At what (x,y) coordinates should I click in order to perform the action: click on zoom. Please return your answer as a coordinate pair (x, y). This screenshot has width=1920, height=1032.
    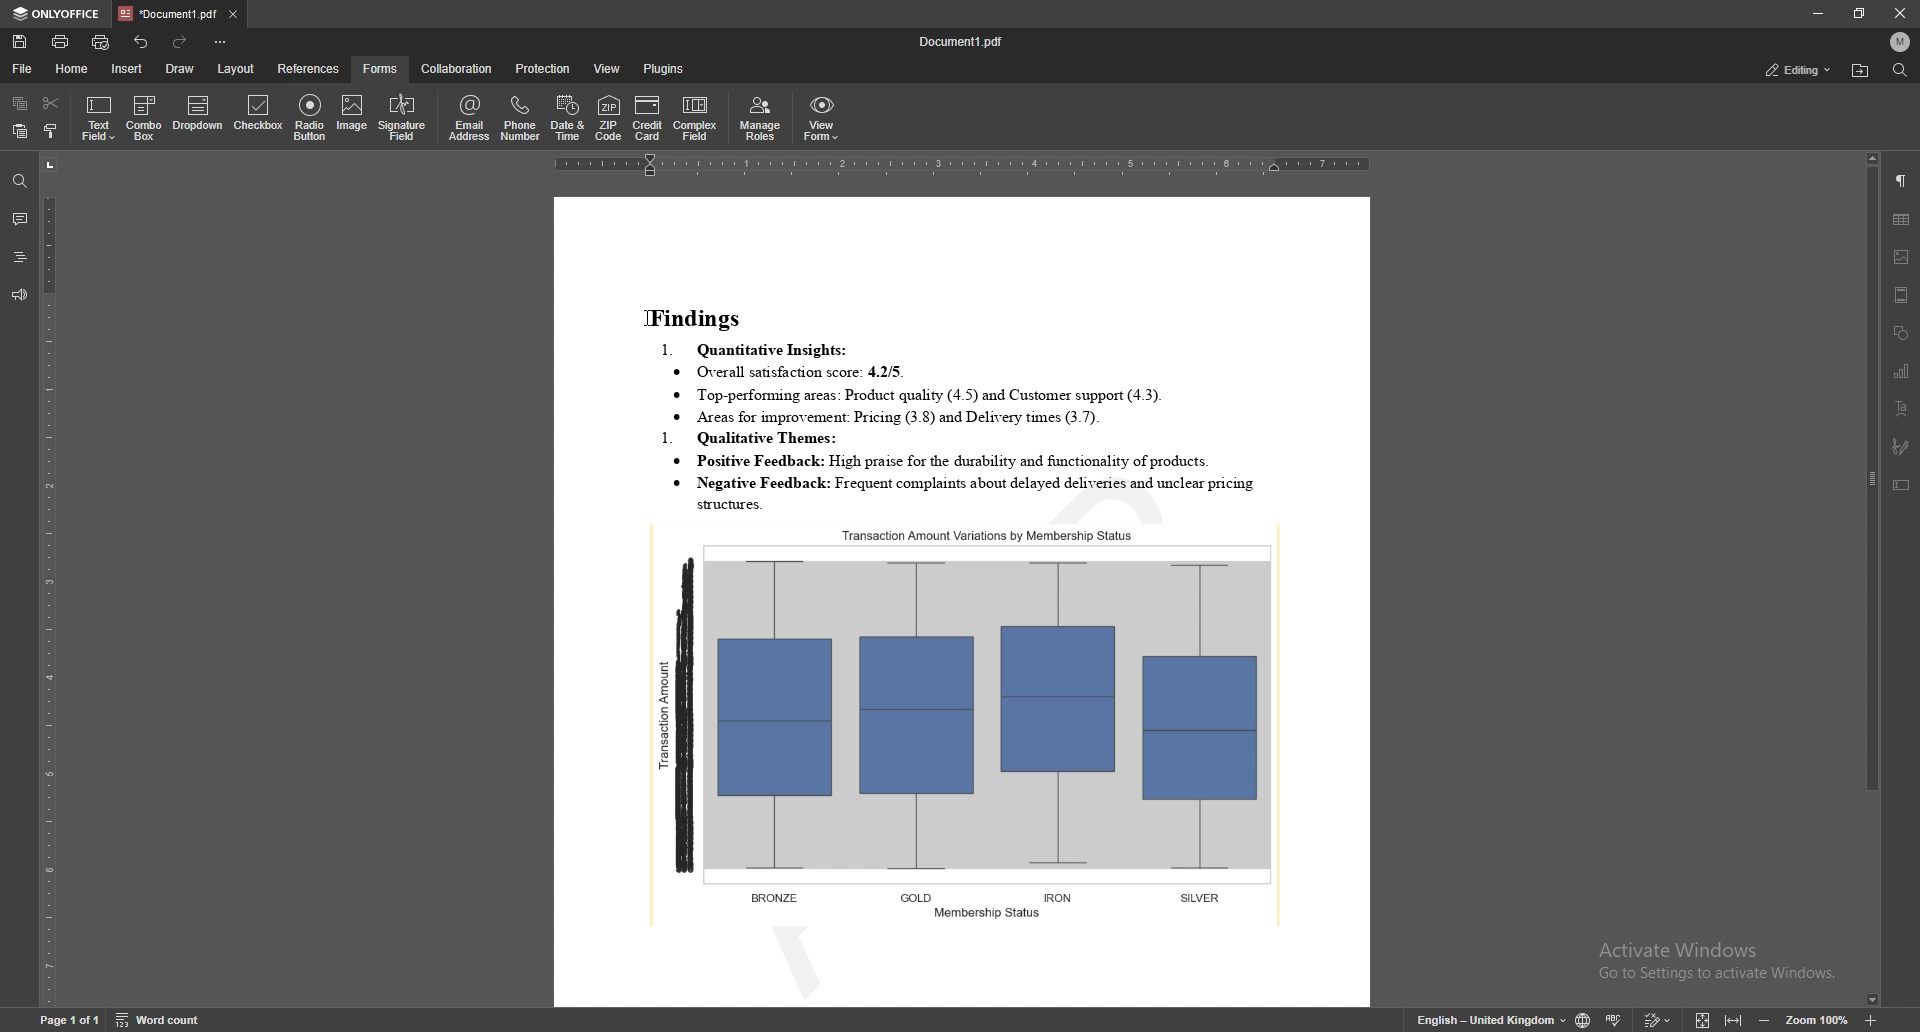
    Looking at the image, I should click on (1816, 1021).